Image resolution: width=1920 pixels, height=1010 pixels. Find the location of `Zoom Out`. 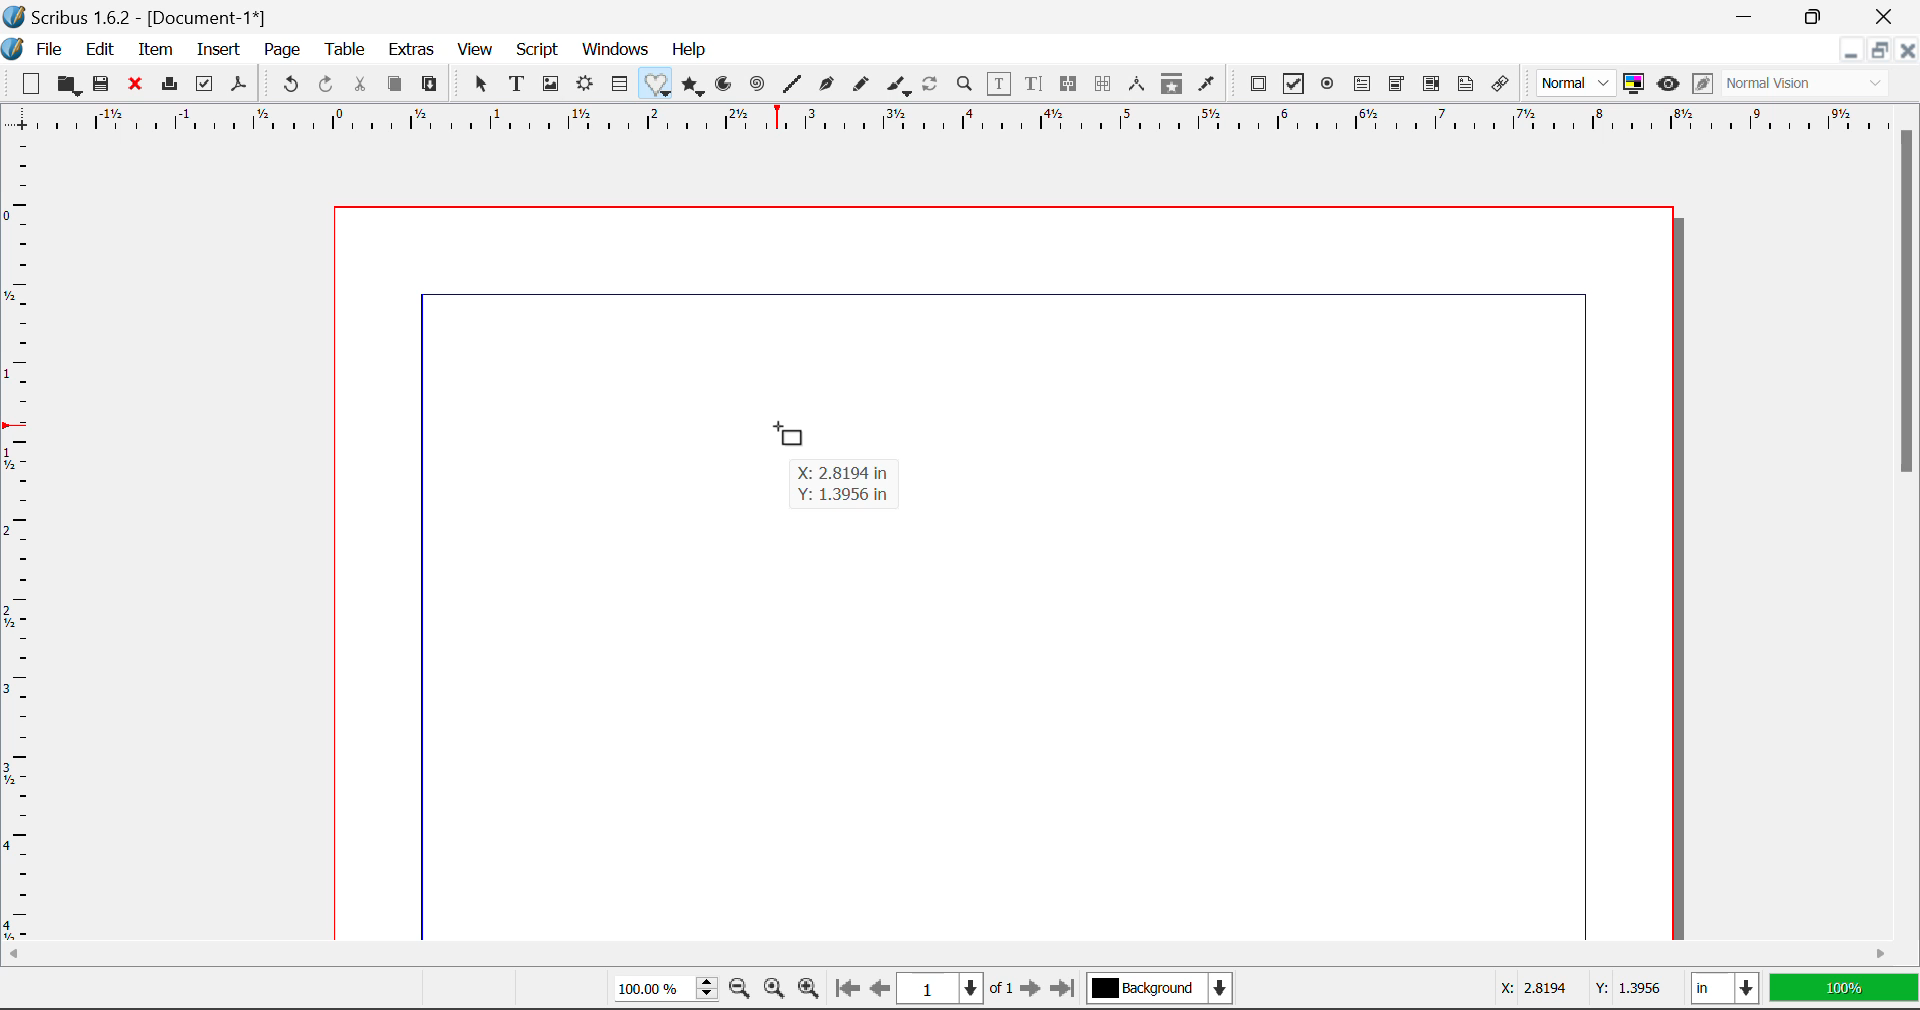

Zoom Out is located at coordinates (740, 990).